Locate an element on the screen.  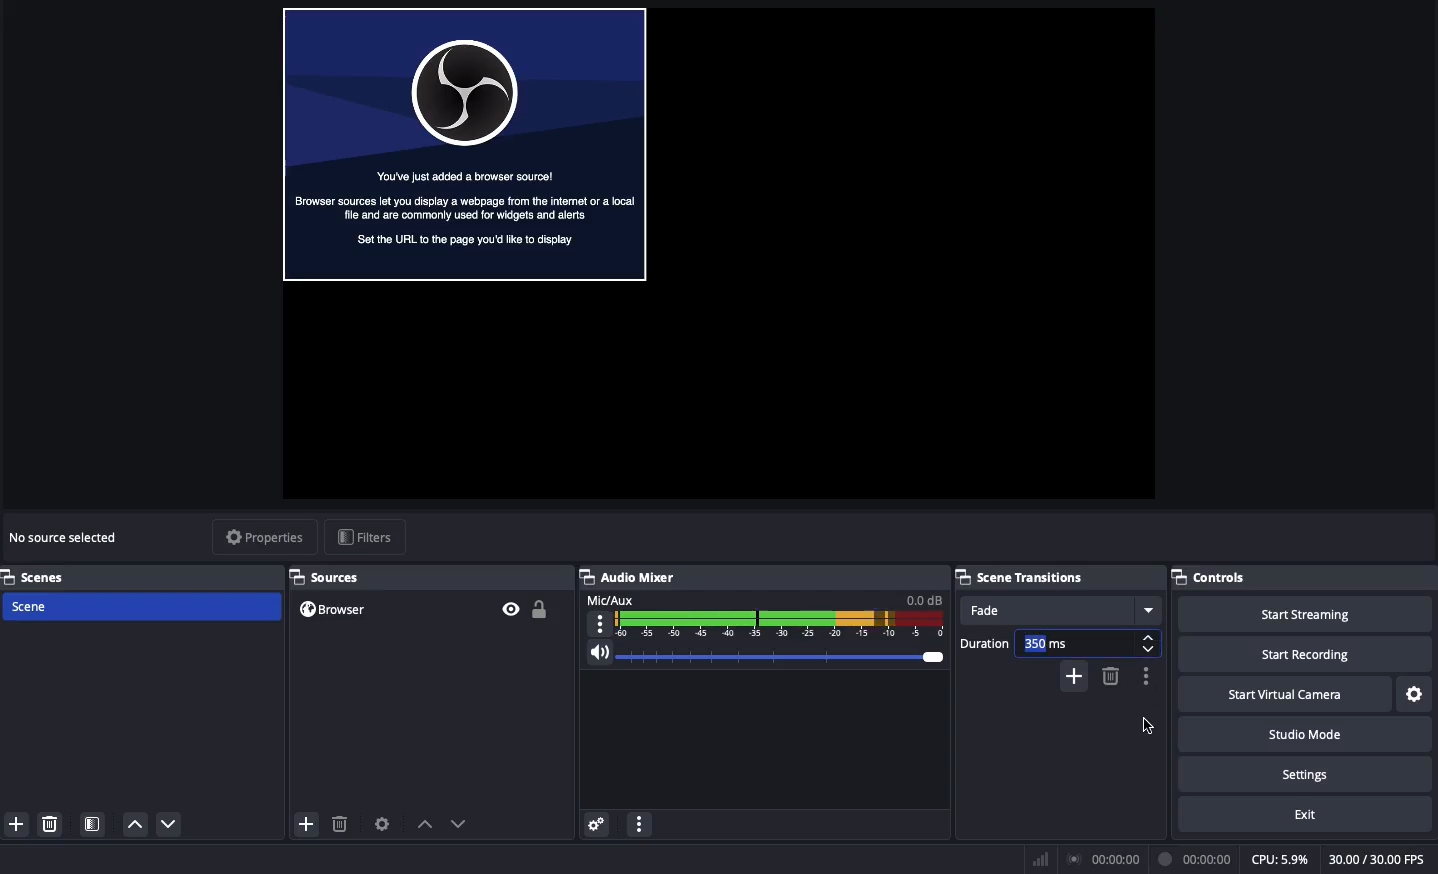
Scene is located at coordinates (140, 606).